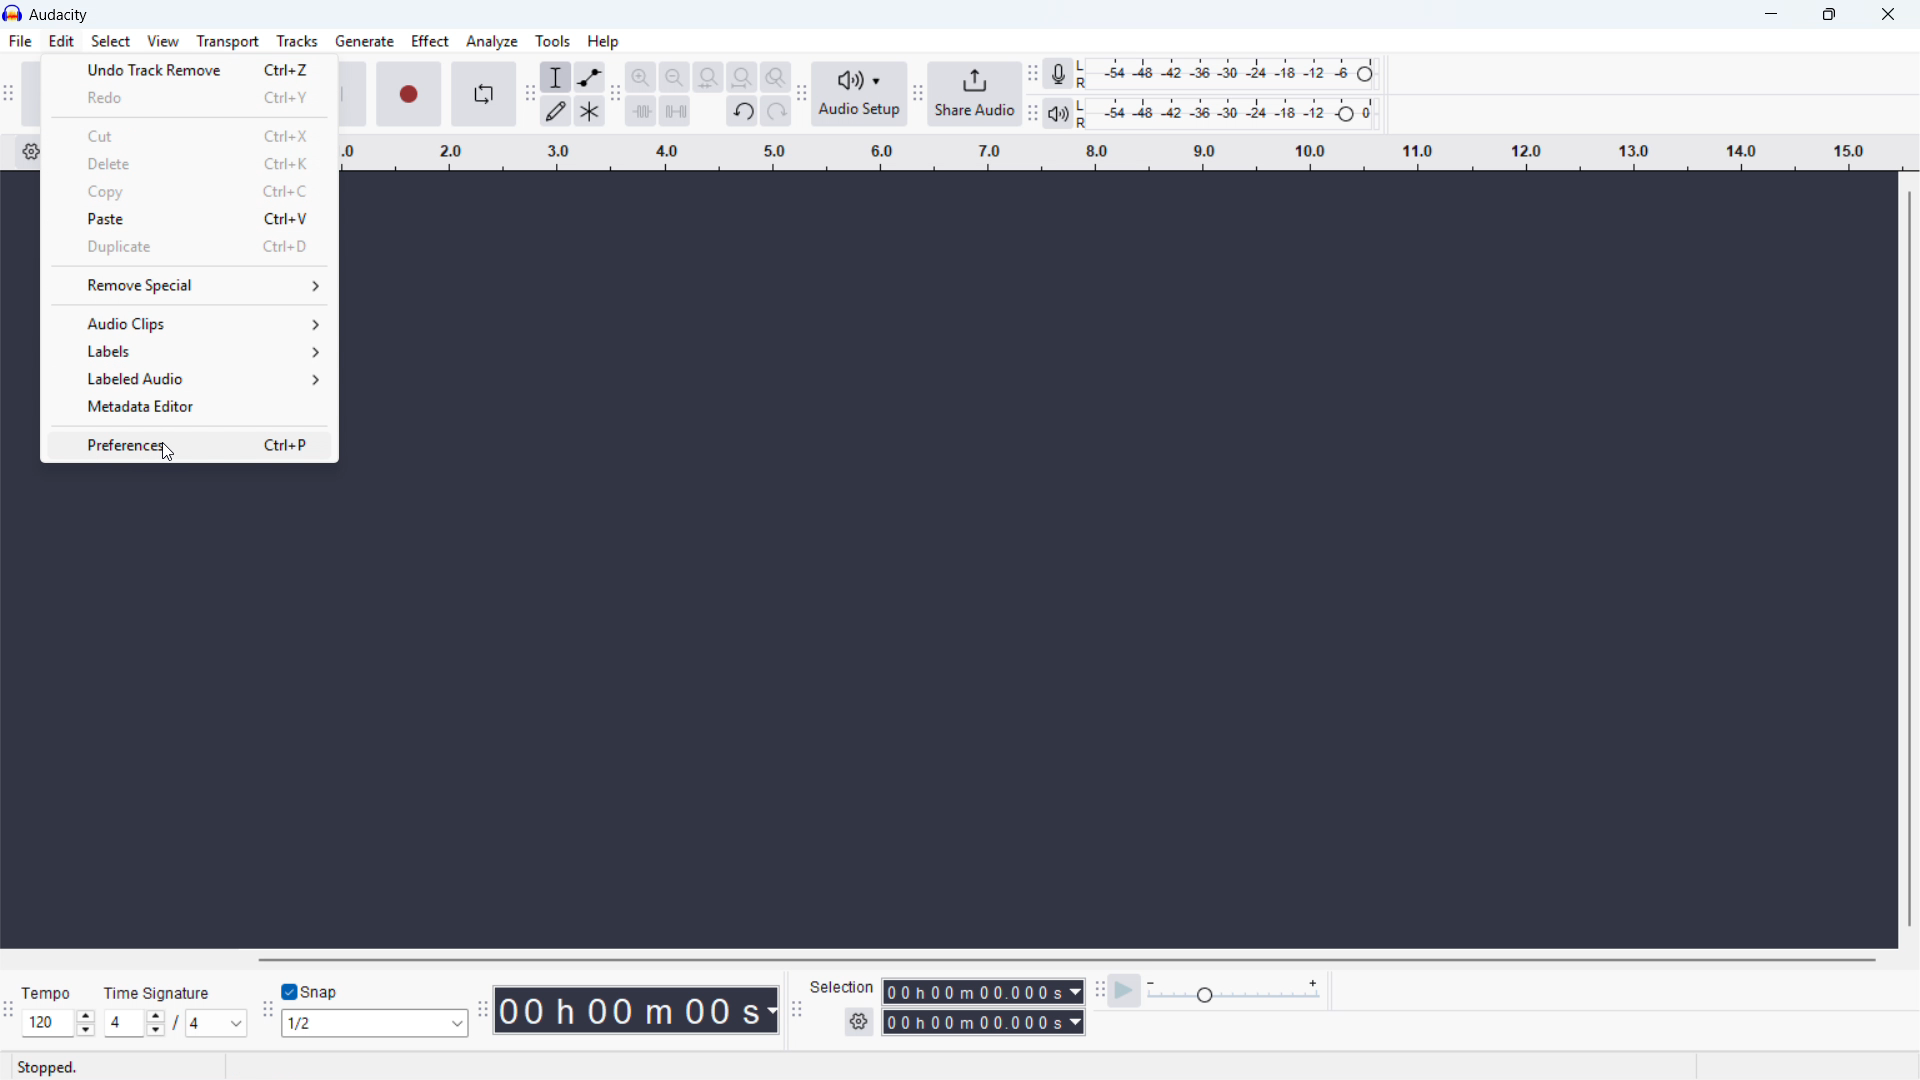 Image resolution: width=1920 pixels, height=1080 pixels. What do you see at coordinates (228, 41) in the screenshot?
I see `transport` at bounding box center [228, 41].